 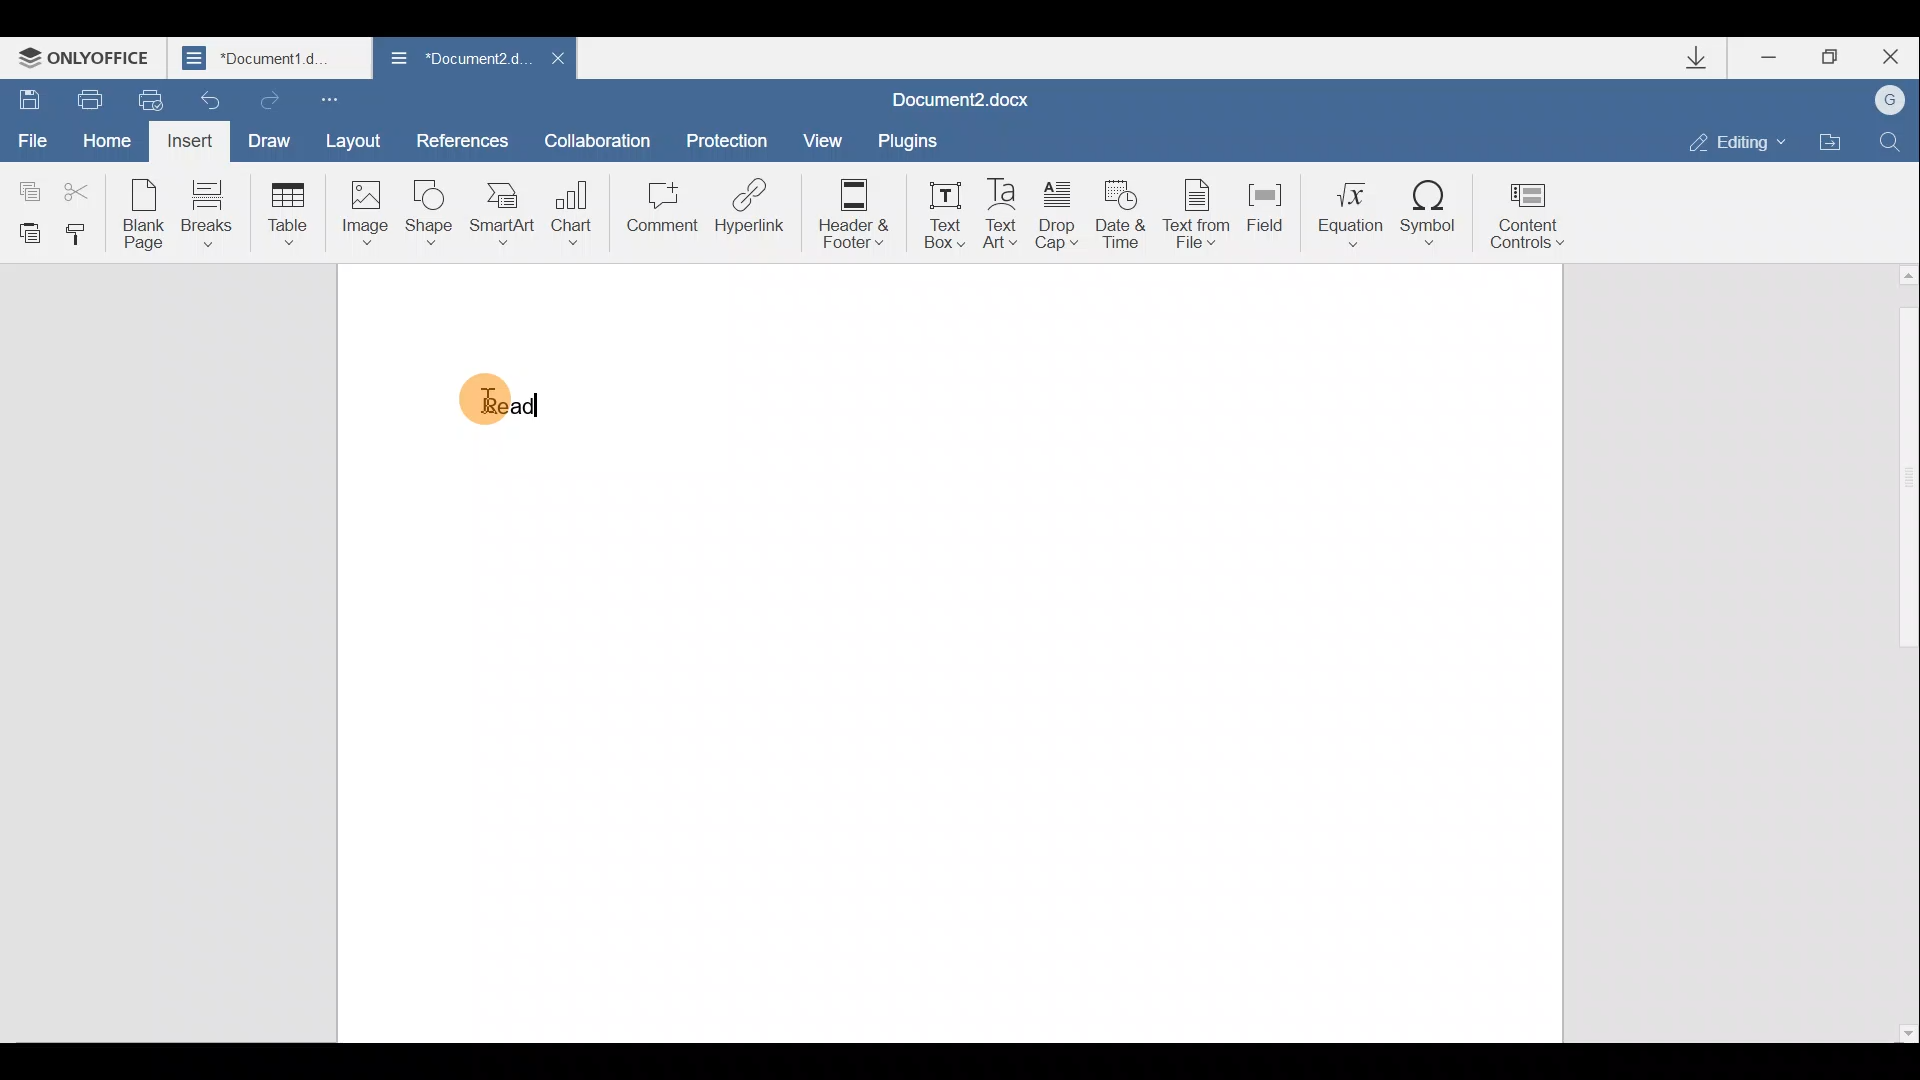 What do you see at coordinates (426, 214) in the screenshot?
I see `Shape` at bounding box center [426, 214].